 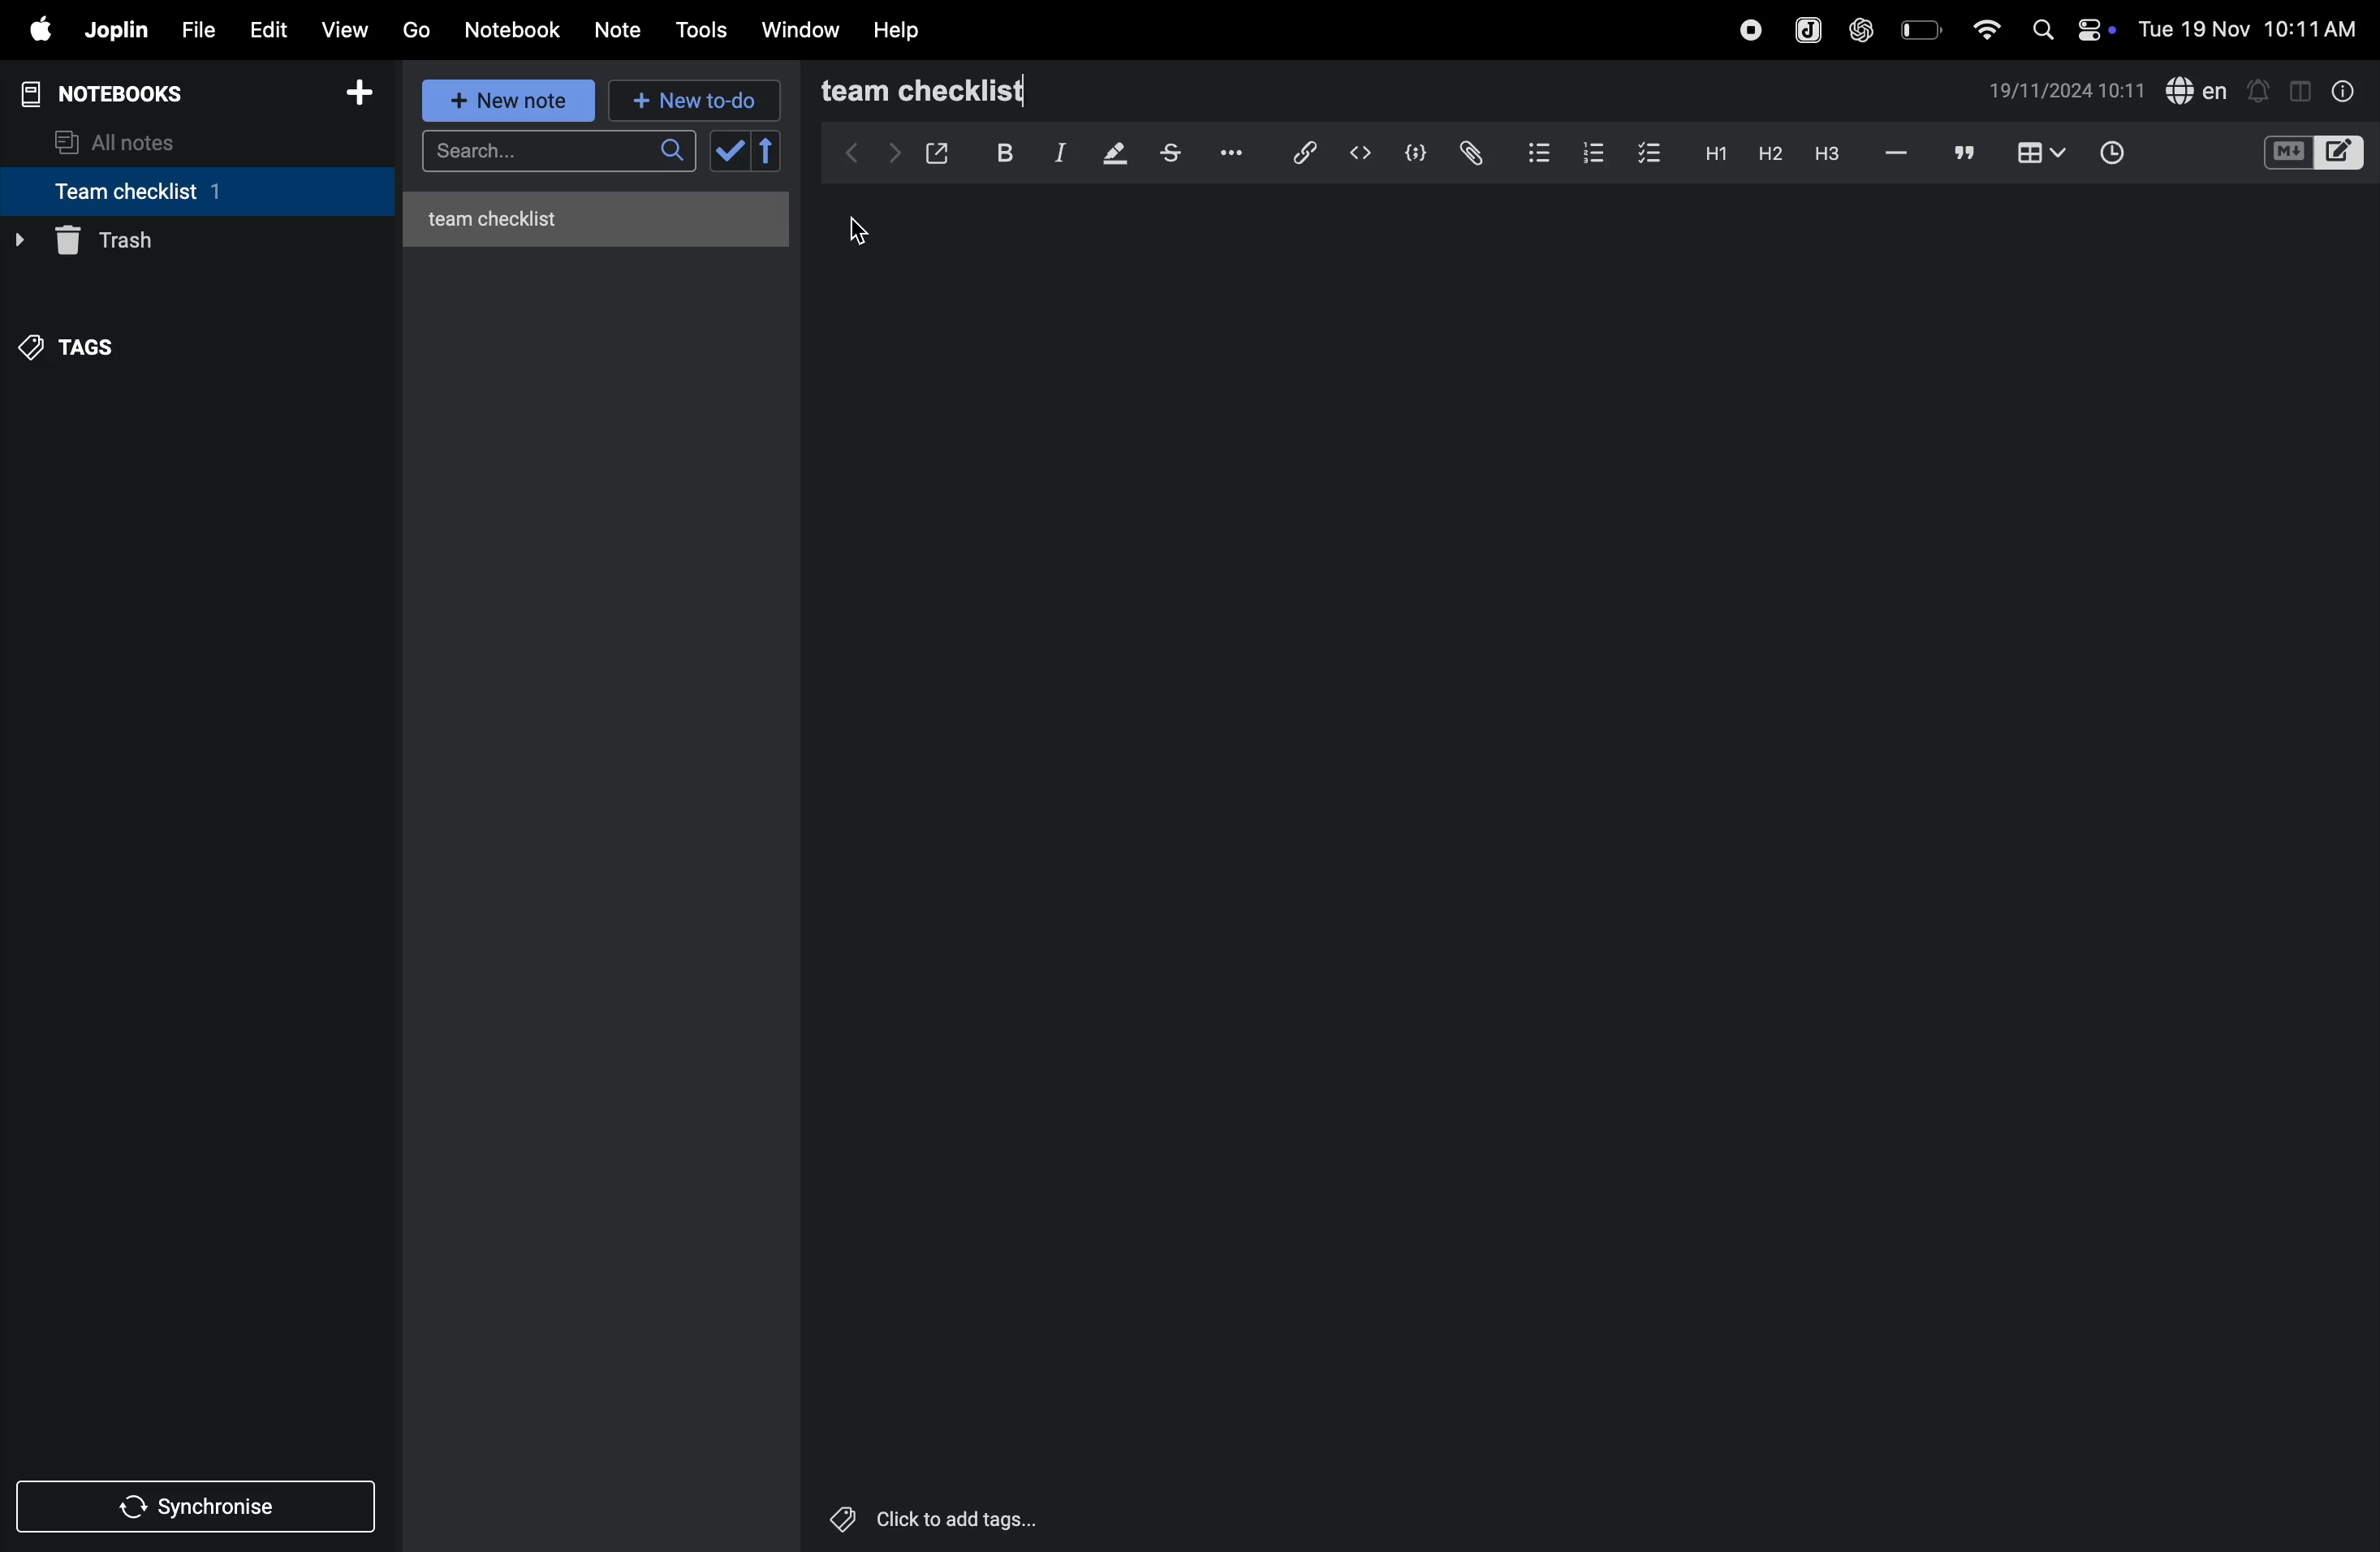 What do you see at coordinates (1765, 153) in the screenshot?
I see `heading 2` at bounding box center [1765, 153].